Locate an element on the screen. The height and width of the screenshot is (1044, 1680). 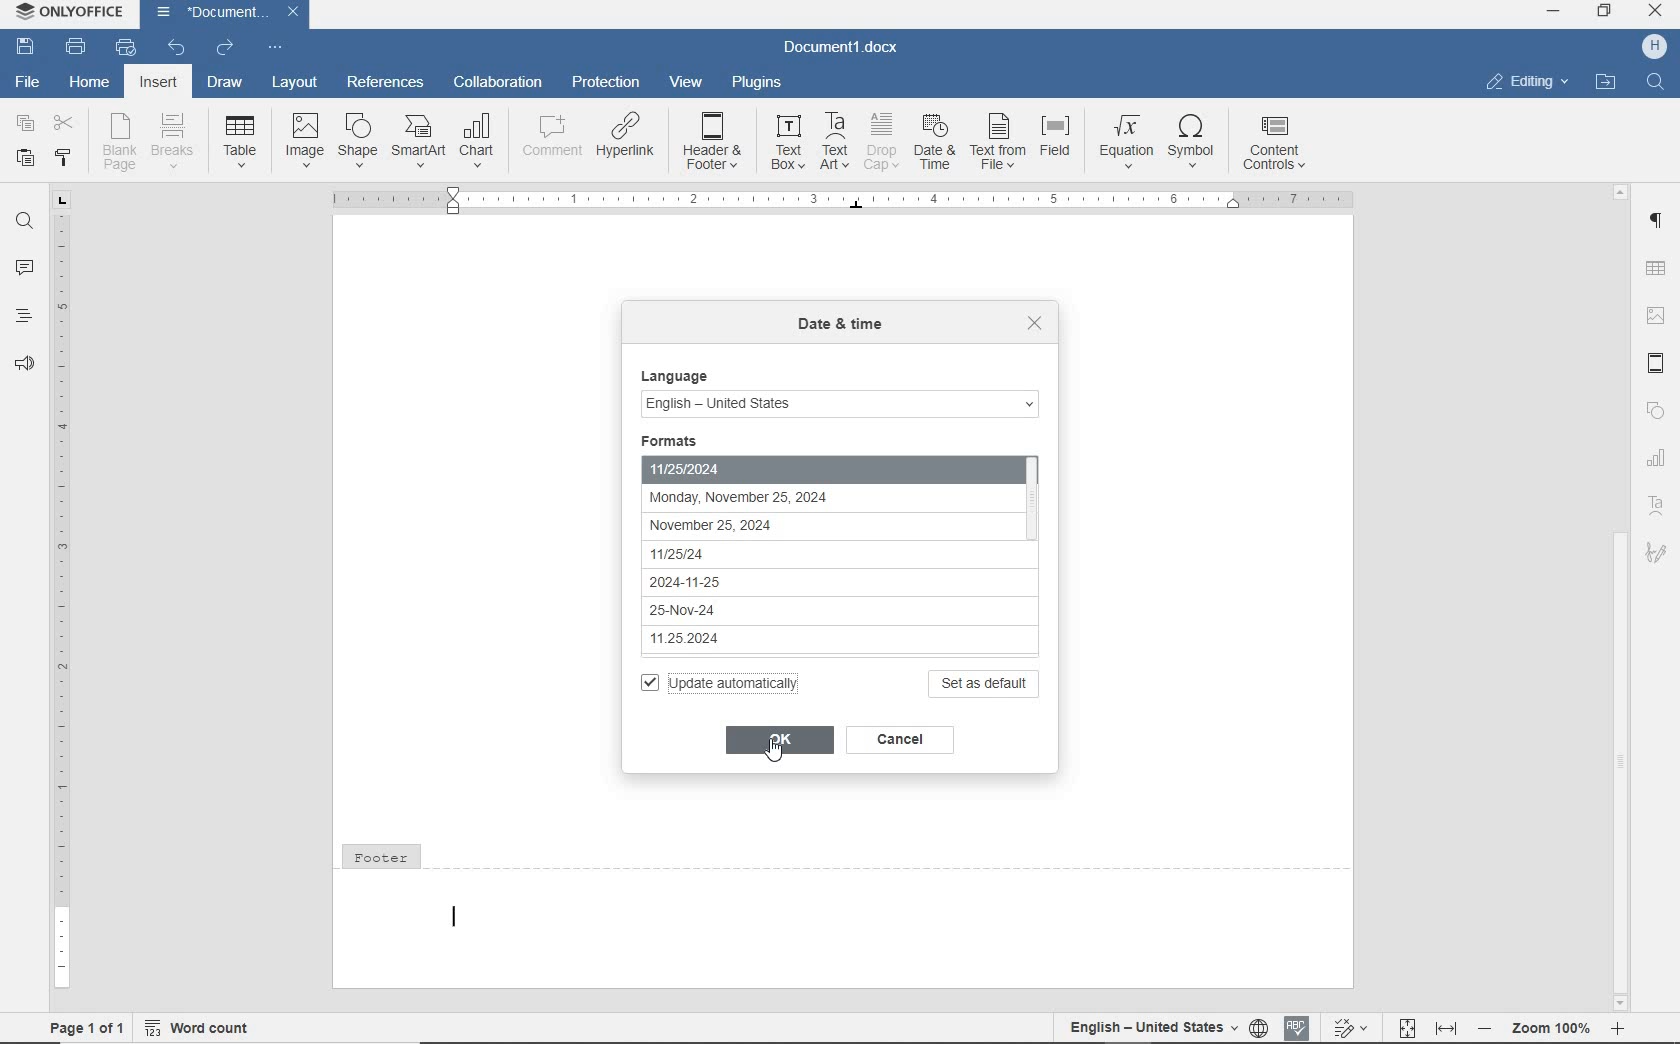
layout is located at coordinates (295, 84).